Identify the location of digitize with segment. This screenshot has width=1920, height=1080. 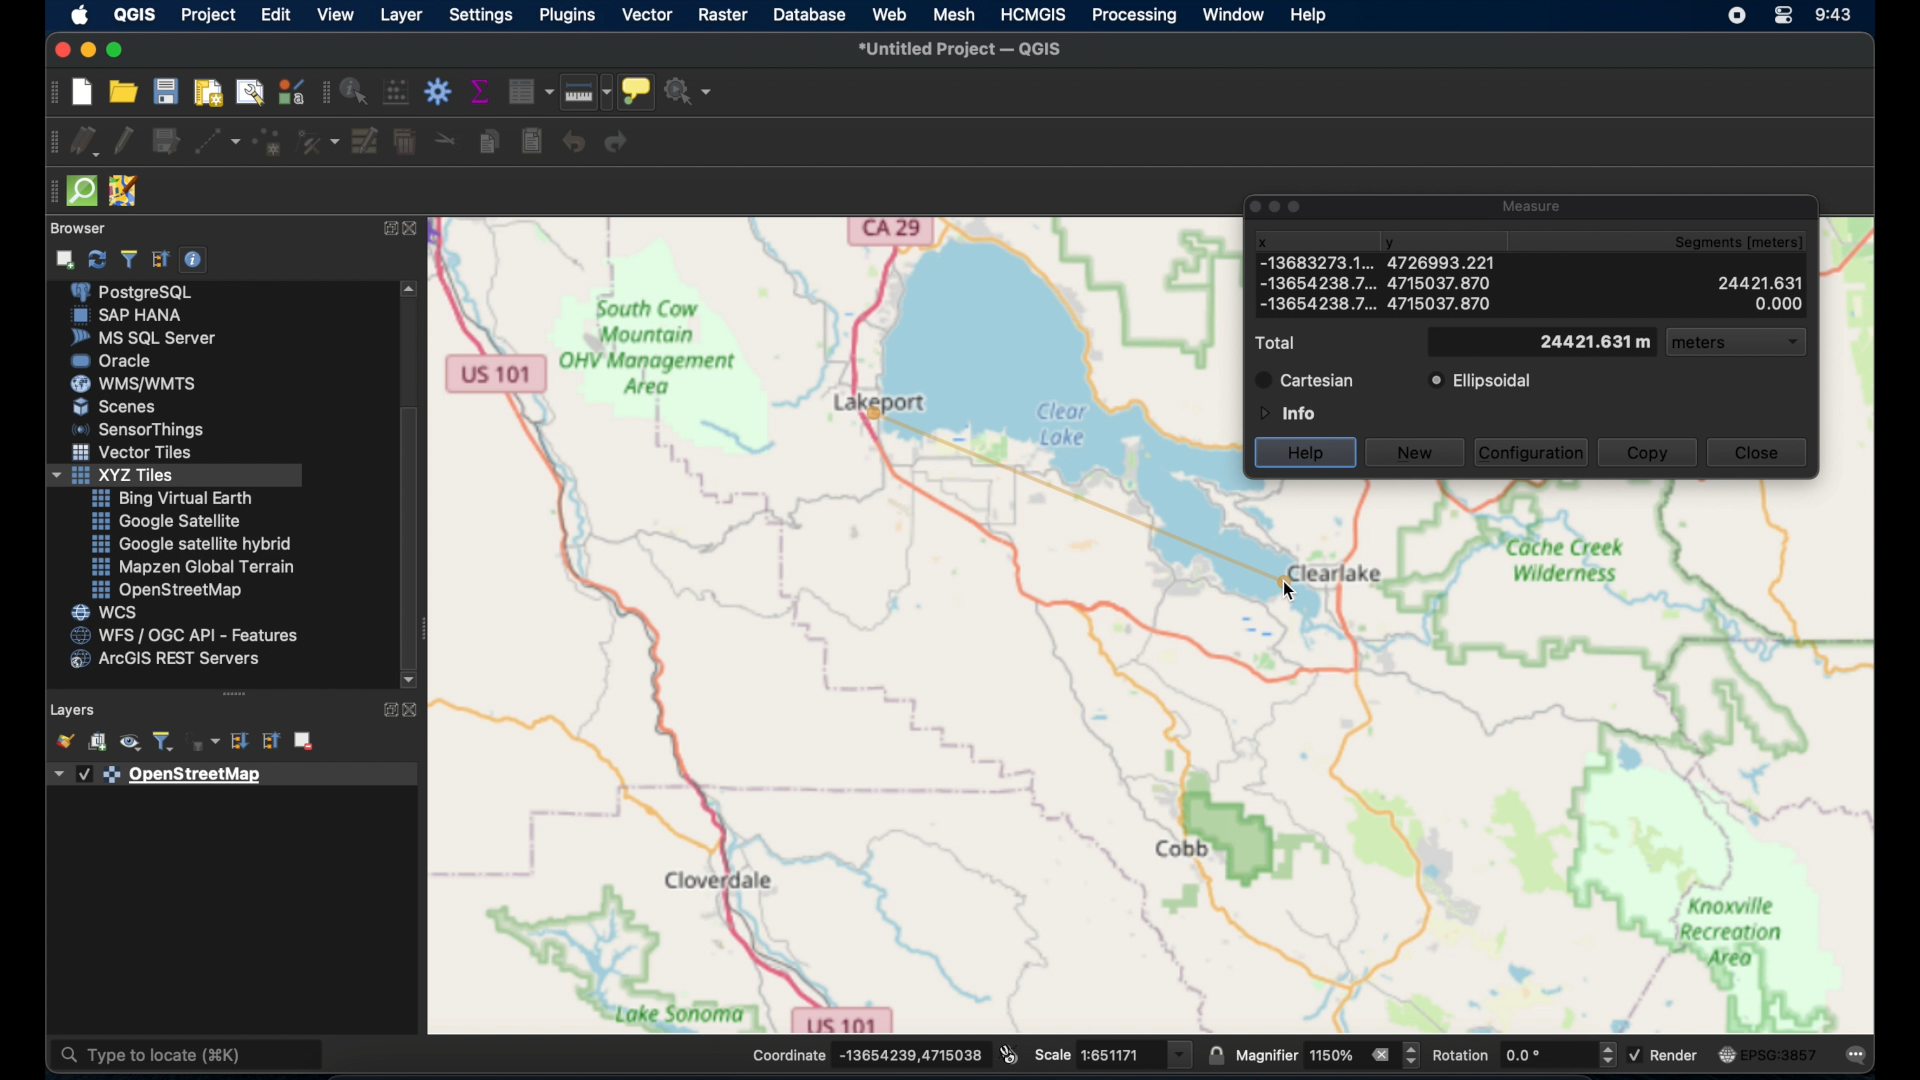
(217, 144).